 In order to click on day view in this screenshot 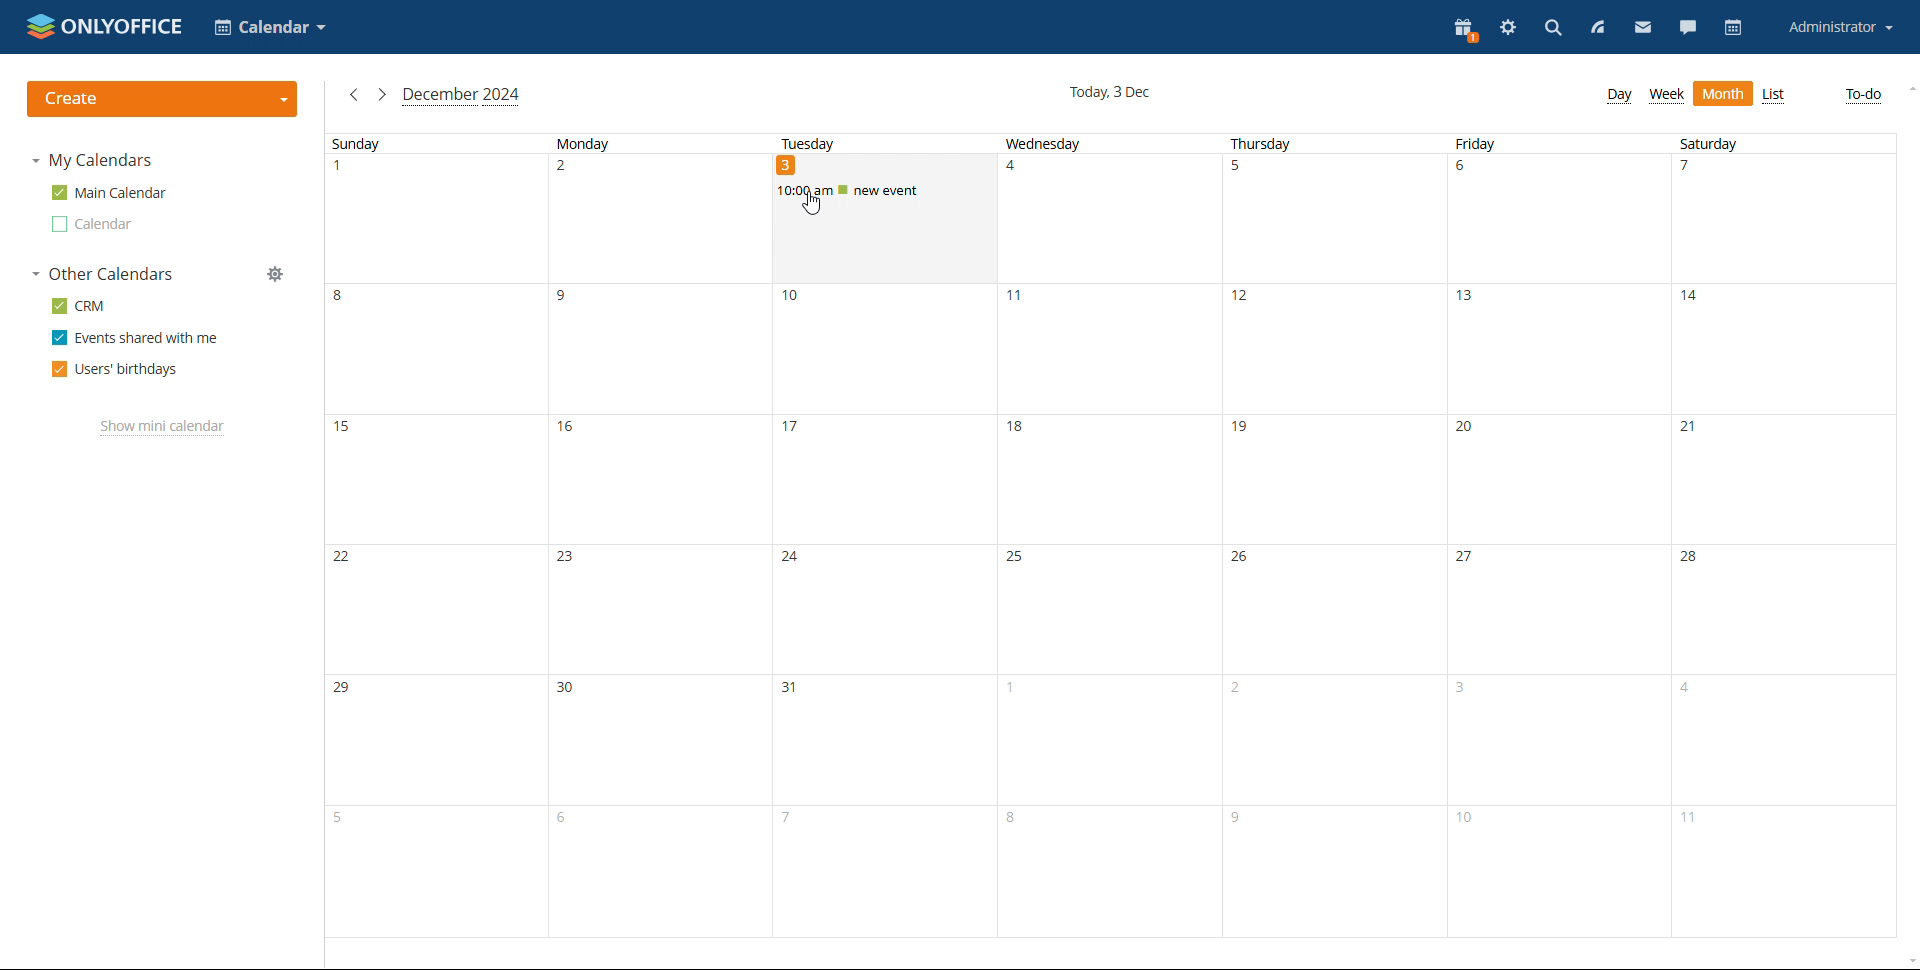, I will do `click(1618, 97)`.